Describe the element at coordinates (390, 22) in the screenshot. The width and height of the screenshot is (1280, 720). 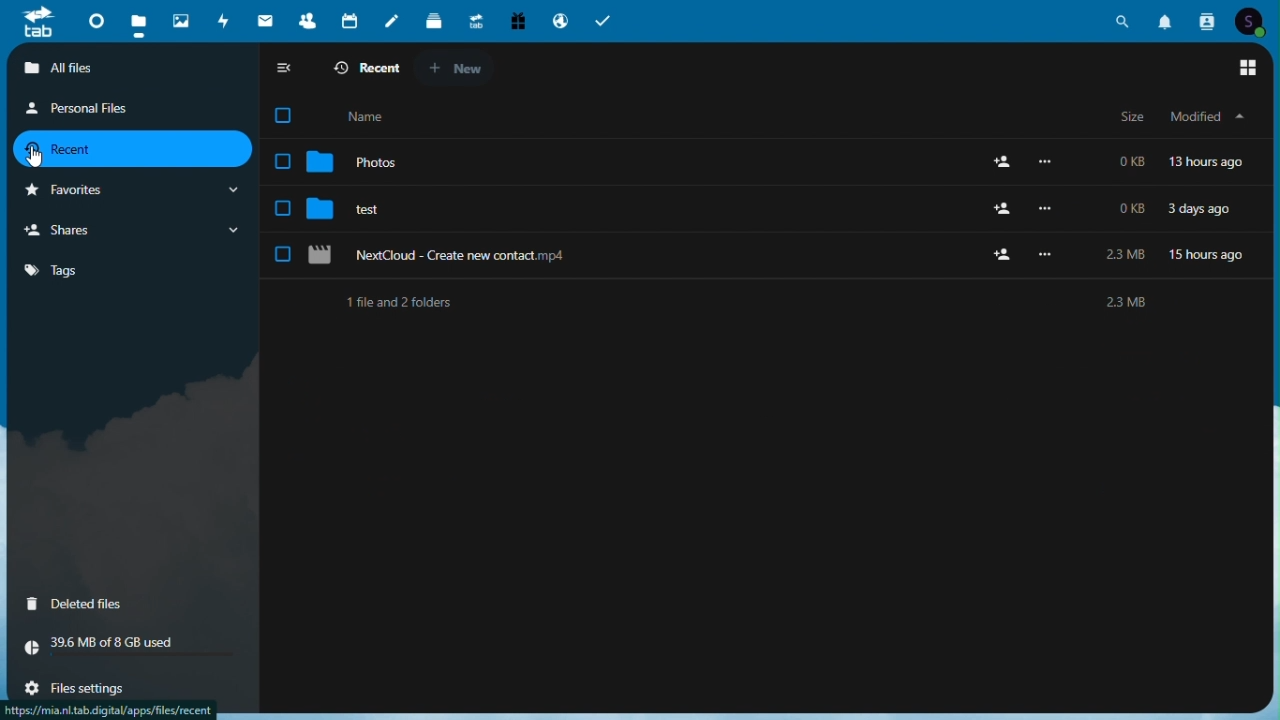
I see `notes` at that location.